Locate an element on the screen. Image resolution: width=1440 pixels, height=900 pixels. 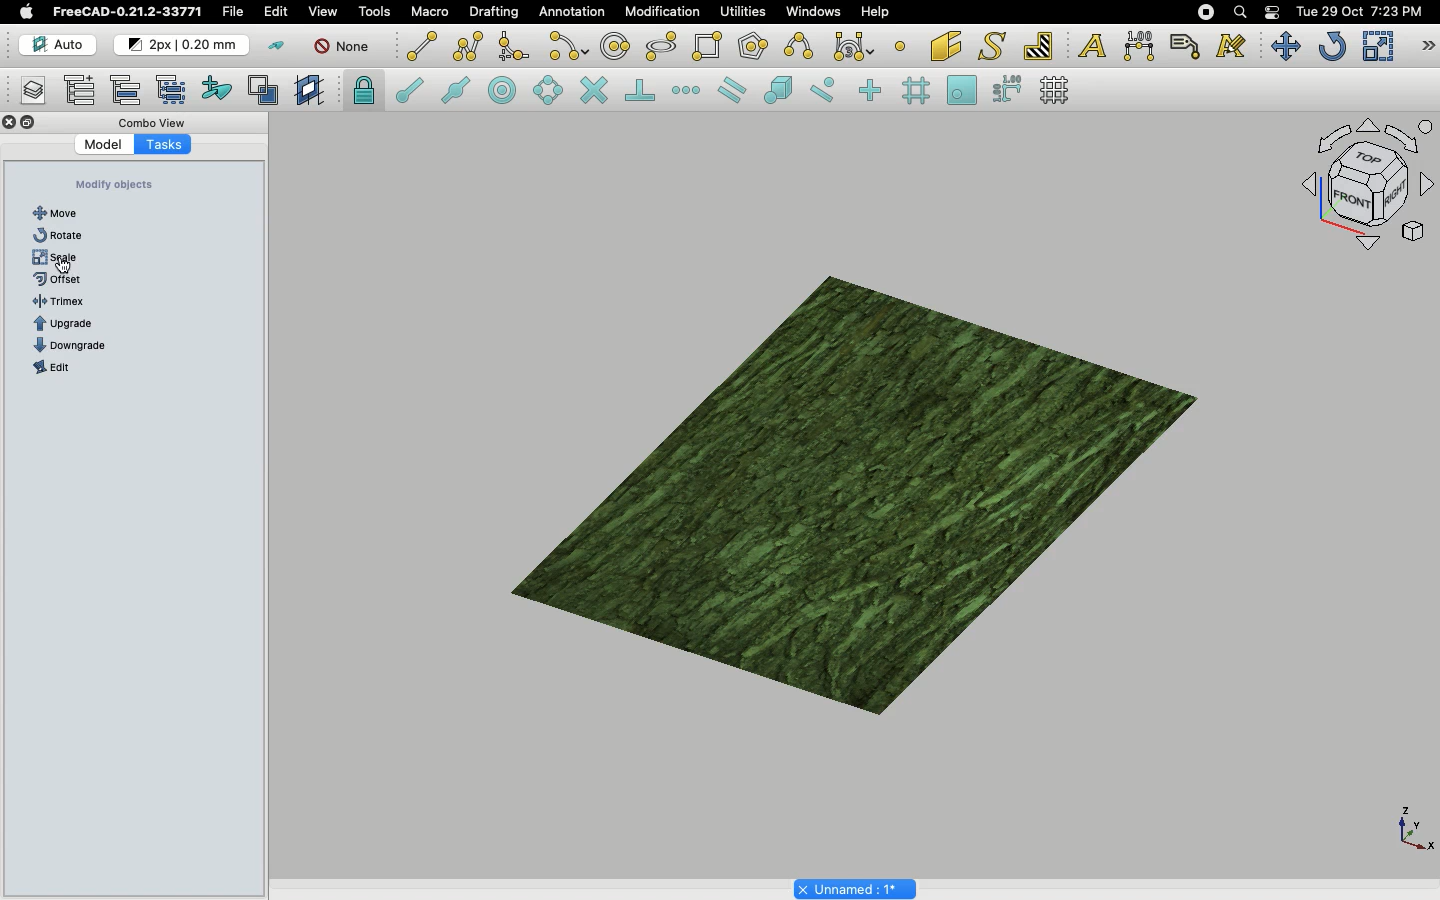
Shape from text is located at coordinates (990, 46).